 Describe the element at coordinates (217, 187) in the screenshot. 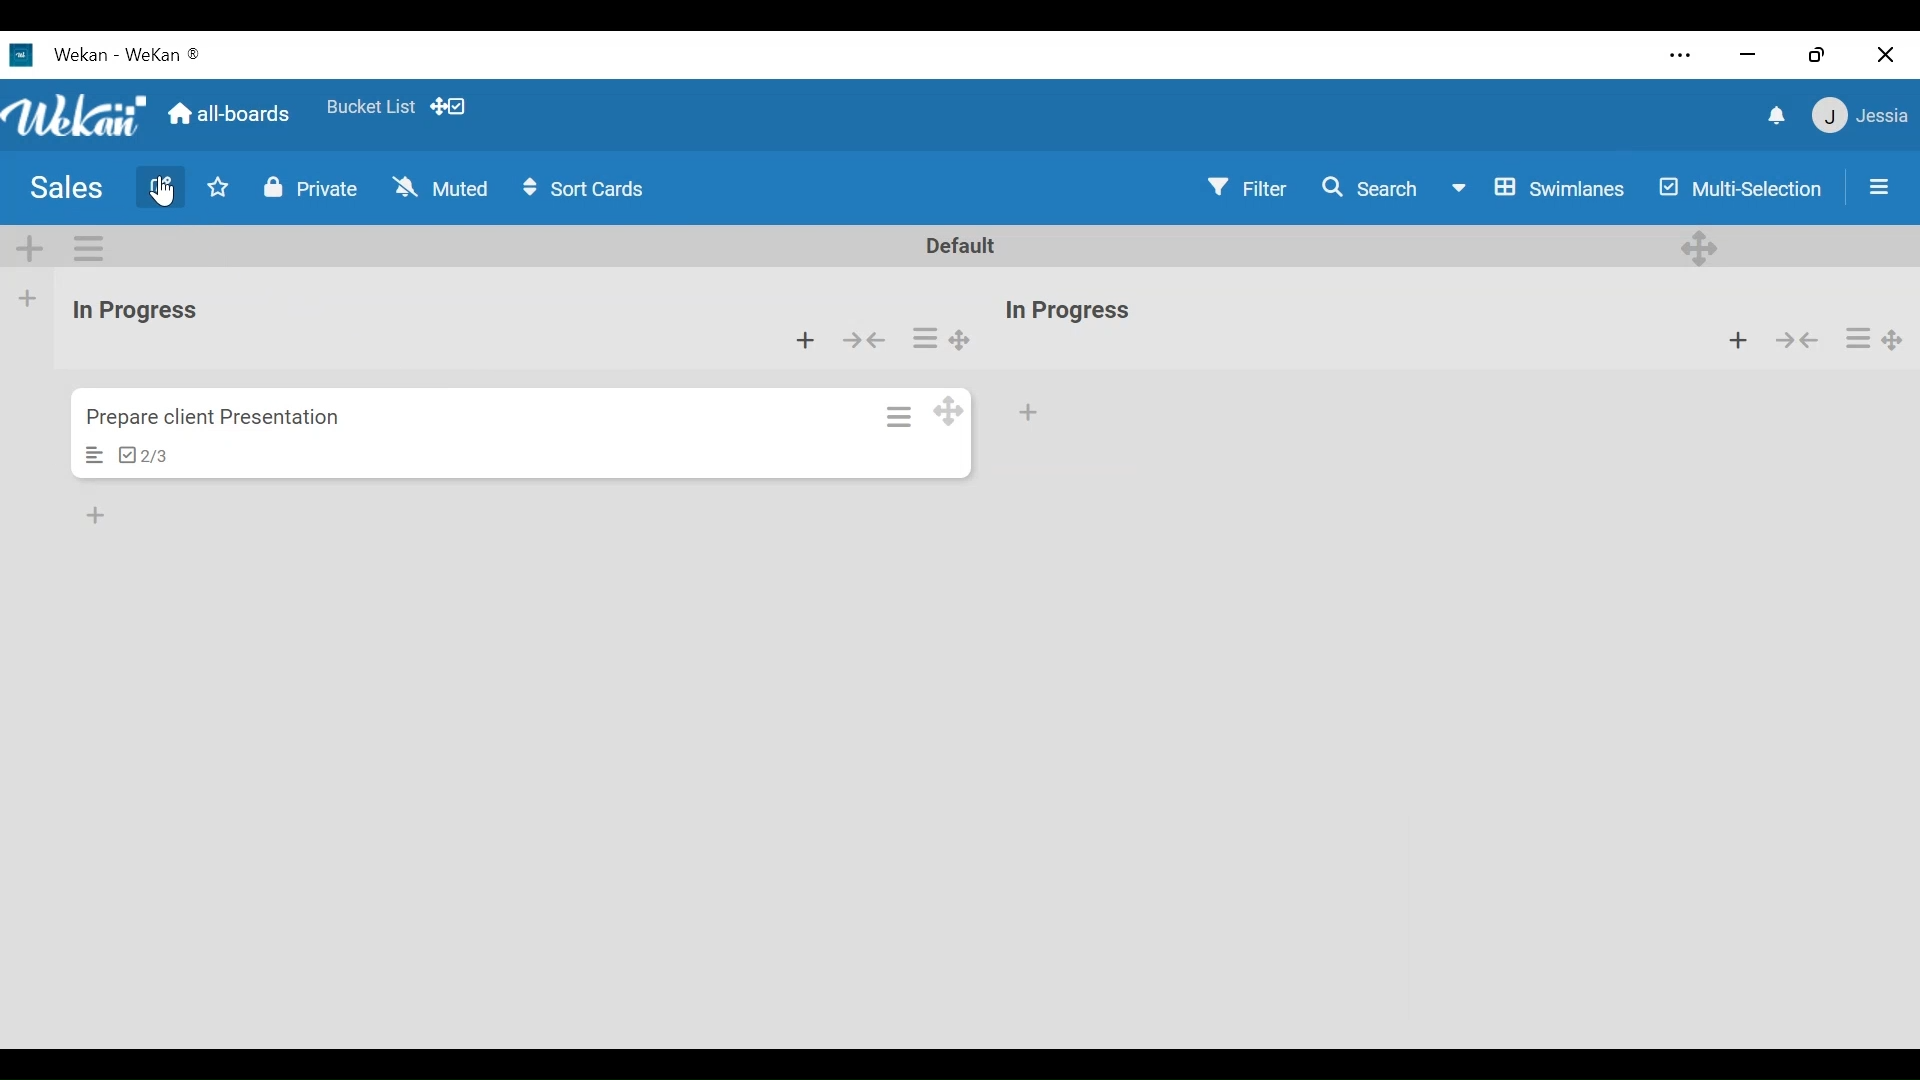

I see `Toggle Favorites` at that location.